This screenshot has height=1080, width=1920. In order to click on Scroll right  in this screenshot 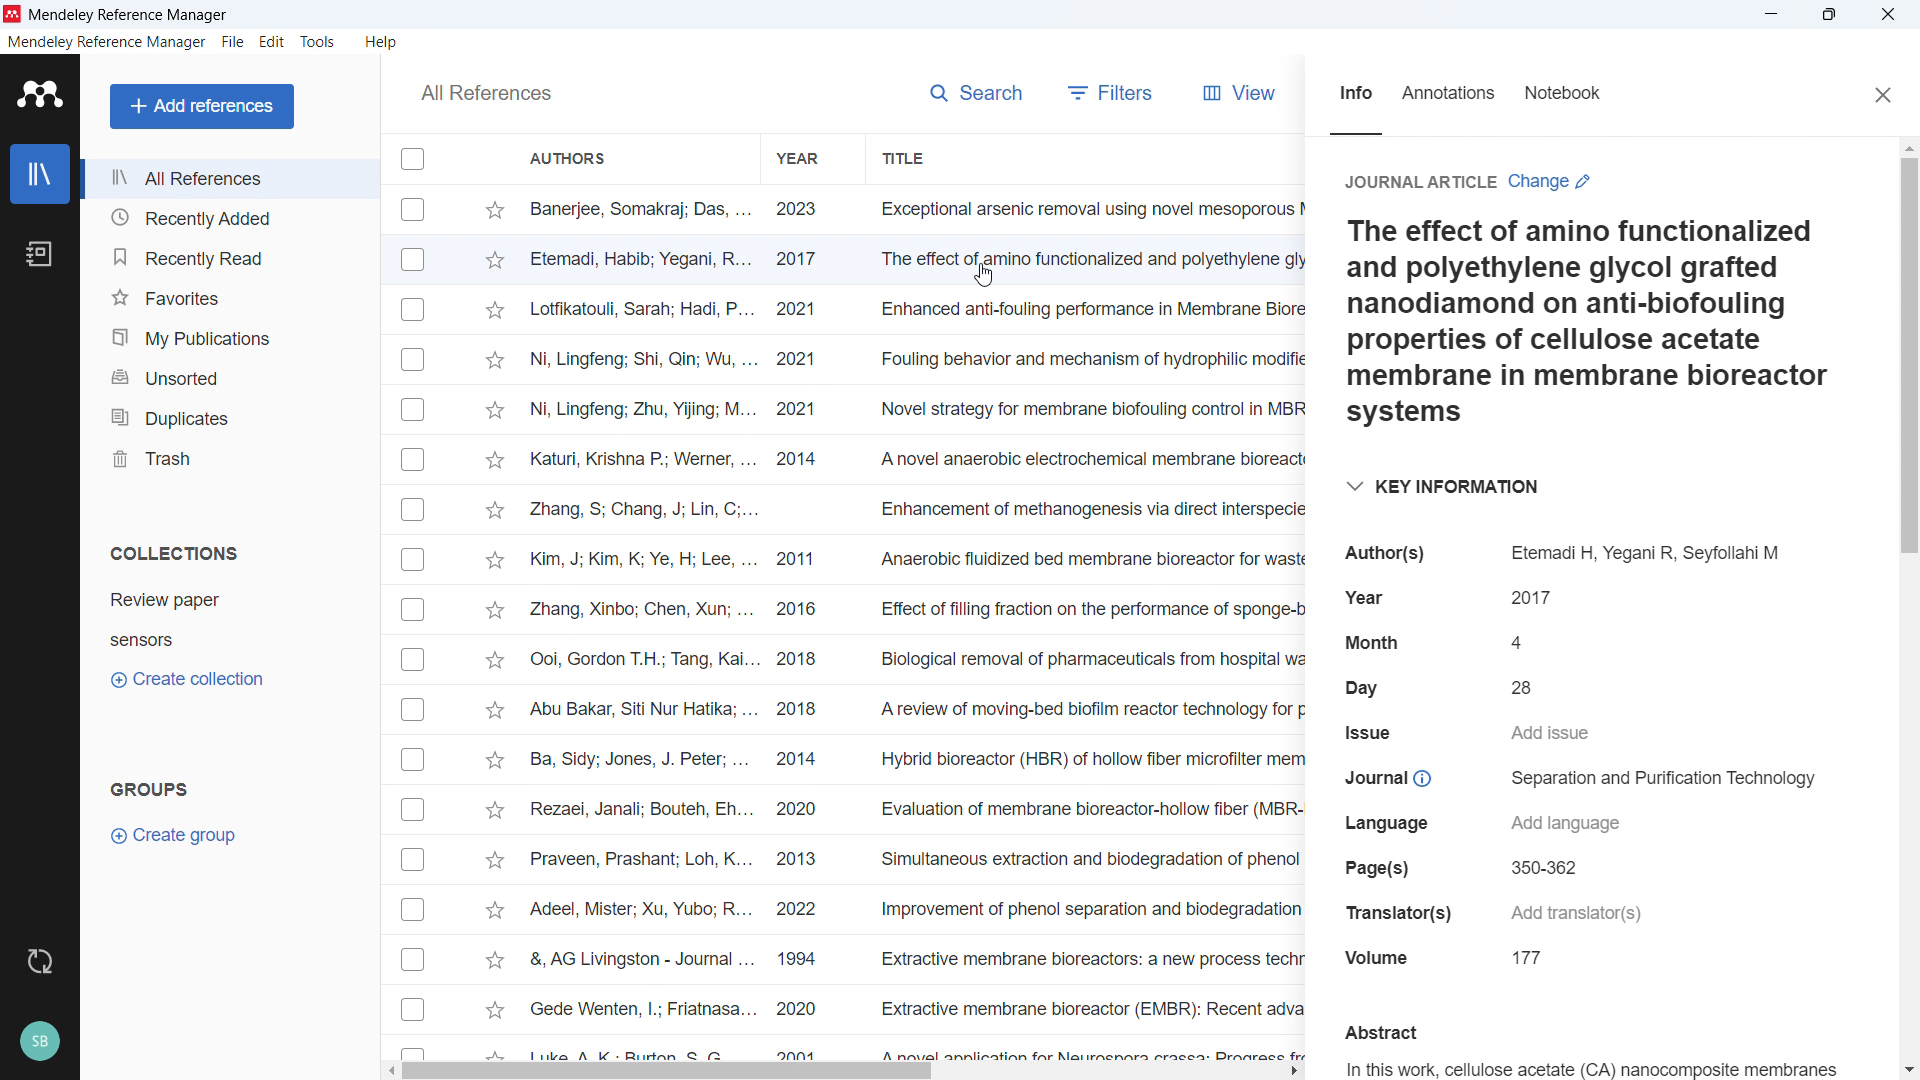, I will do `click(1295, 1070)`.